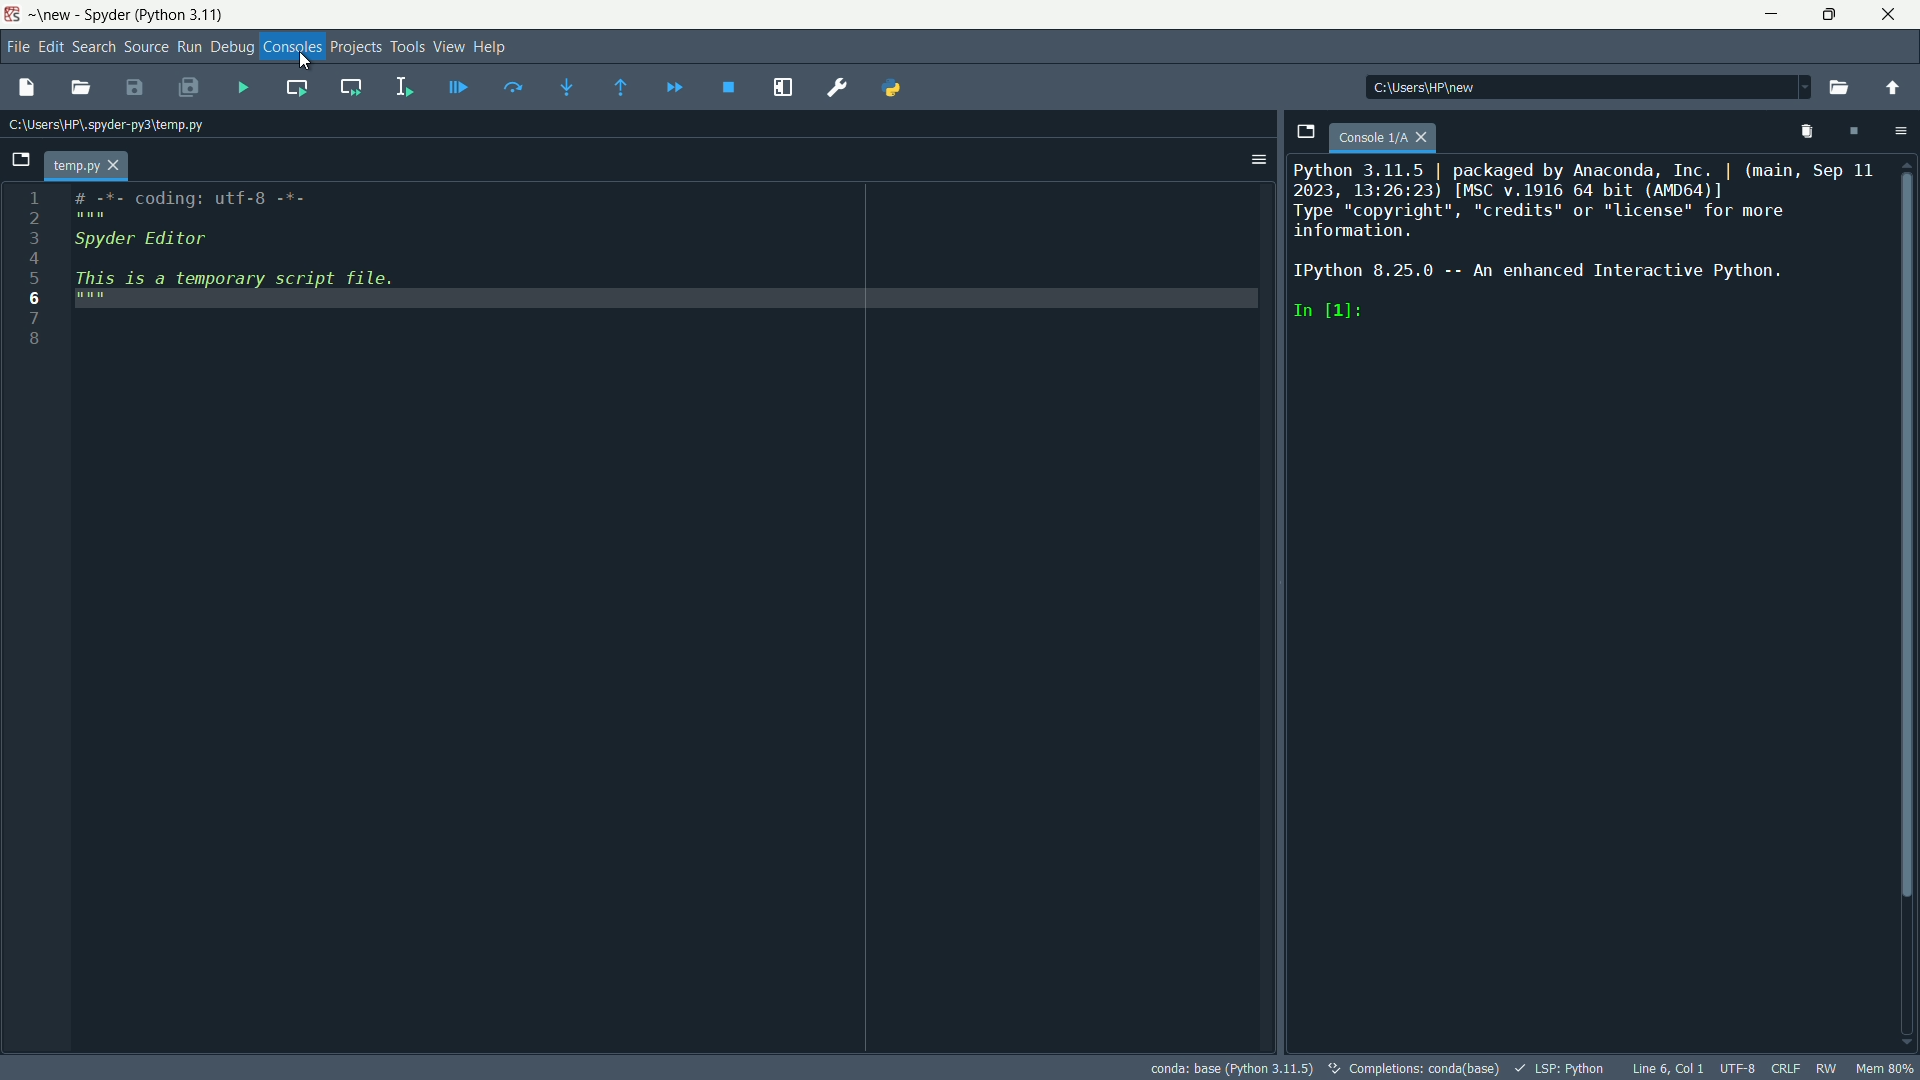 This screenshot has height=1080, width=1920. I want to click on Current Path: c:\users\hp\.spyder-py3\temp.py, so click(113, 124).